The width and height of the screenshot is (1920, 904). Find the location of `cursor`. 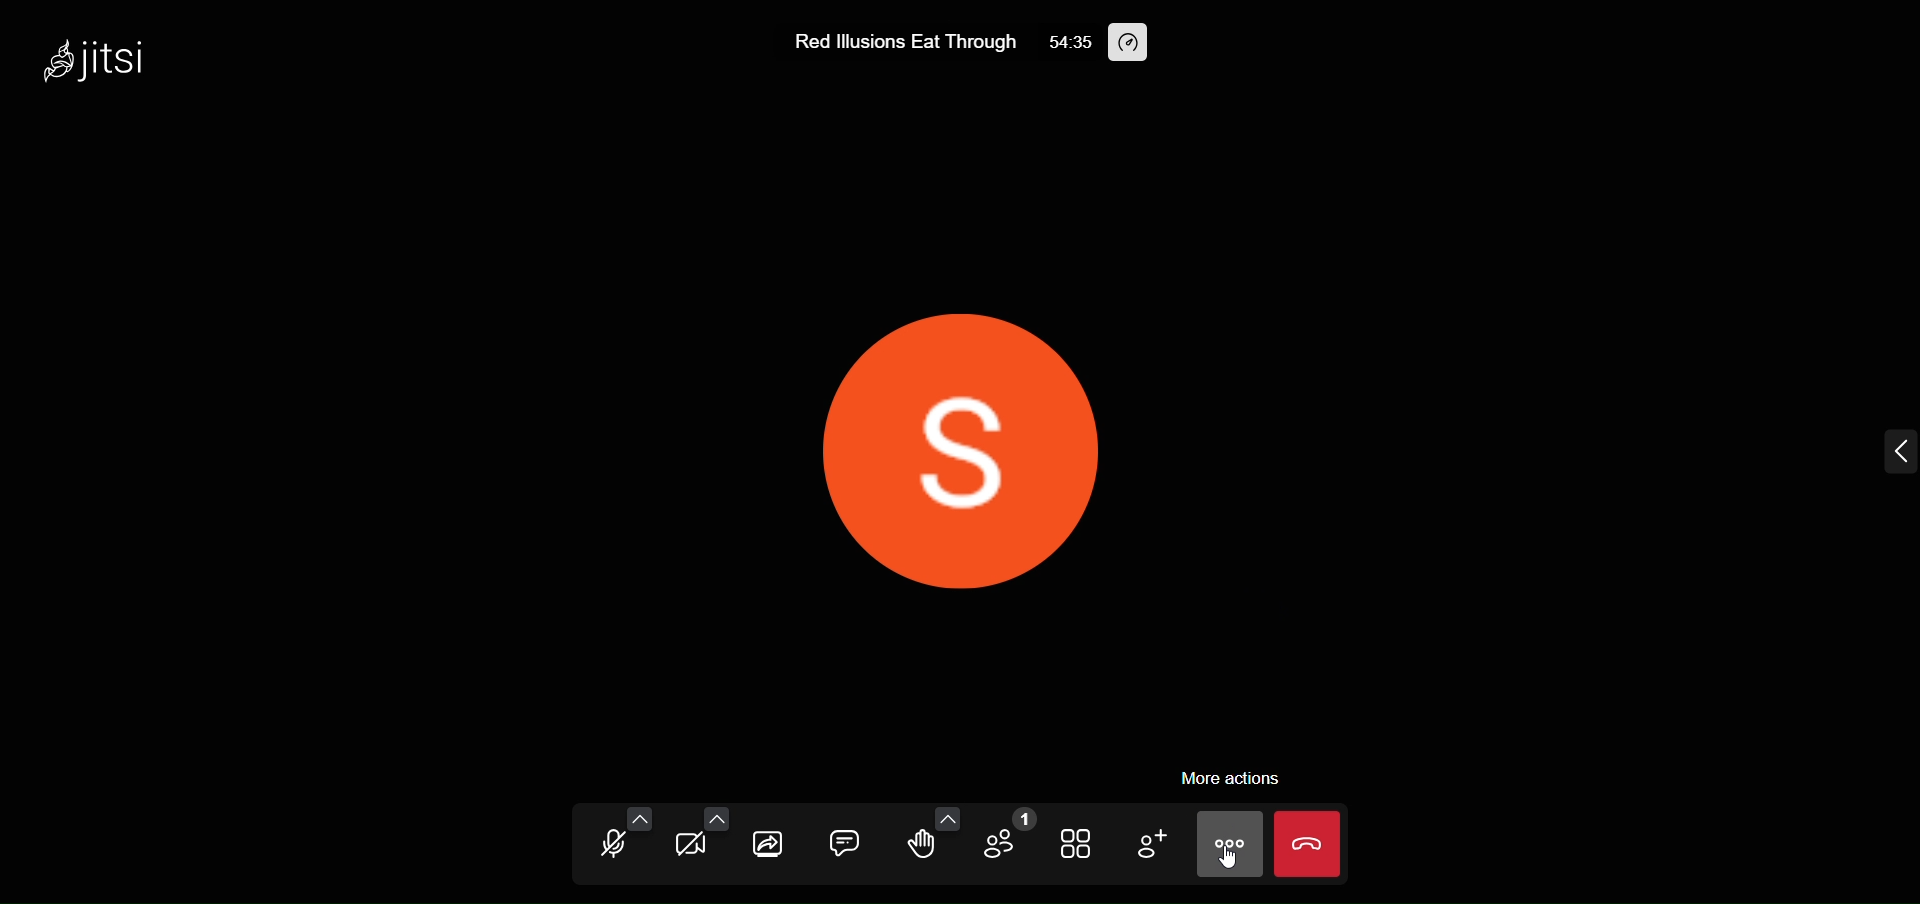

cursor is located at coordinates (1239, 862).